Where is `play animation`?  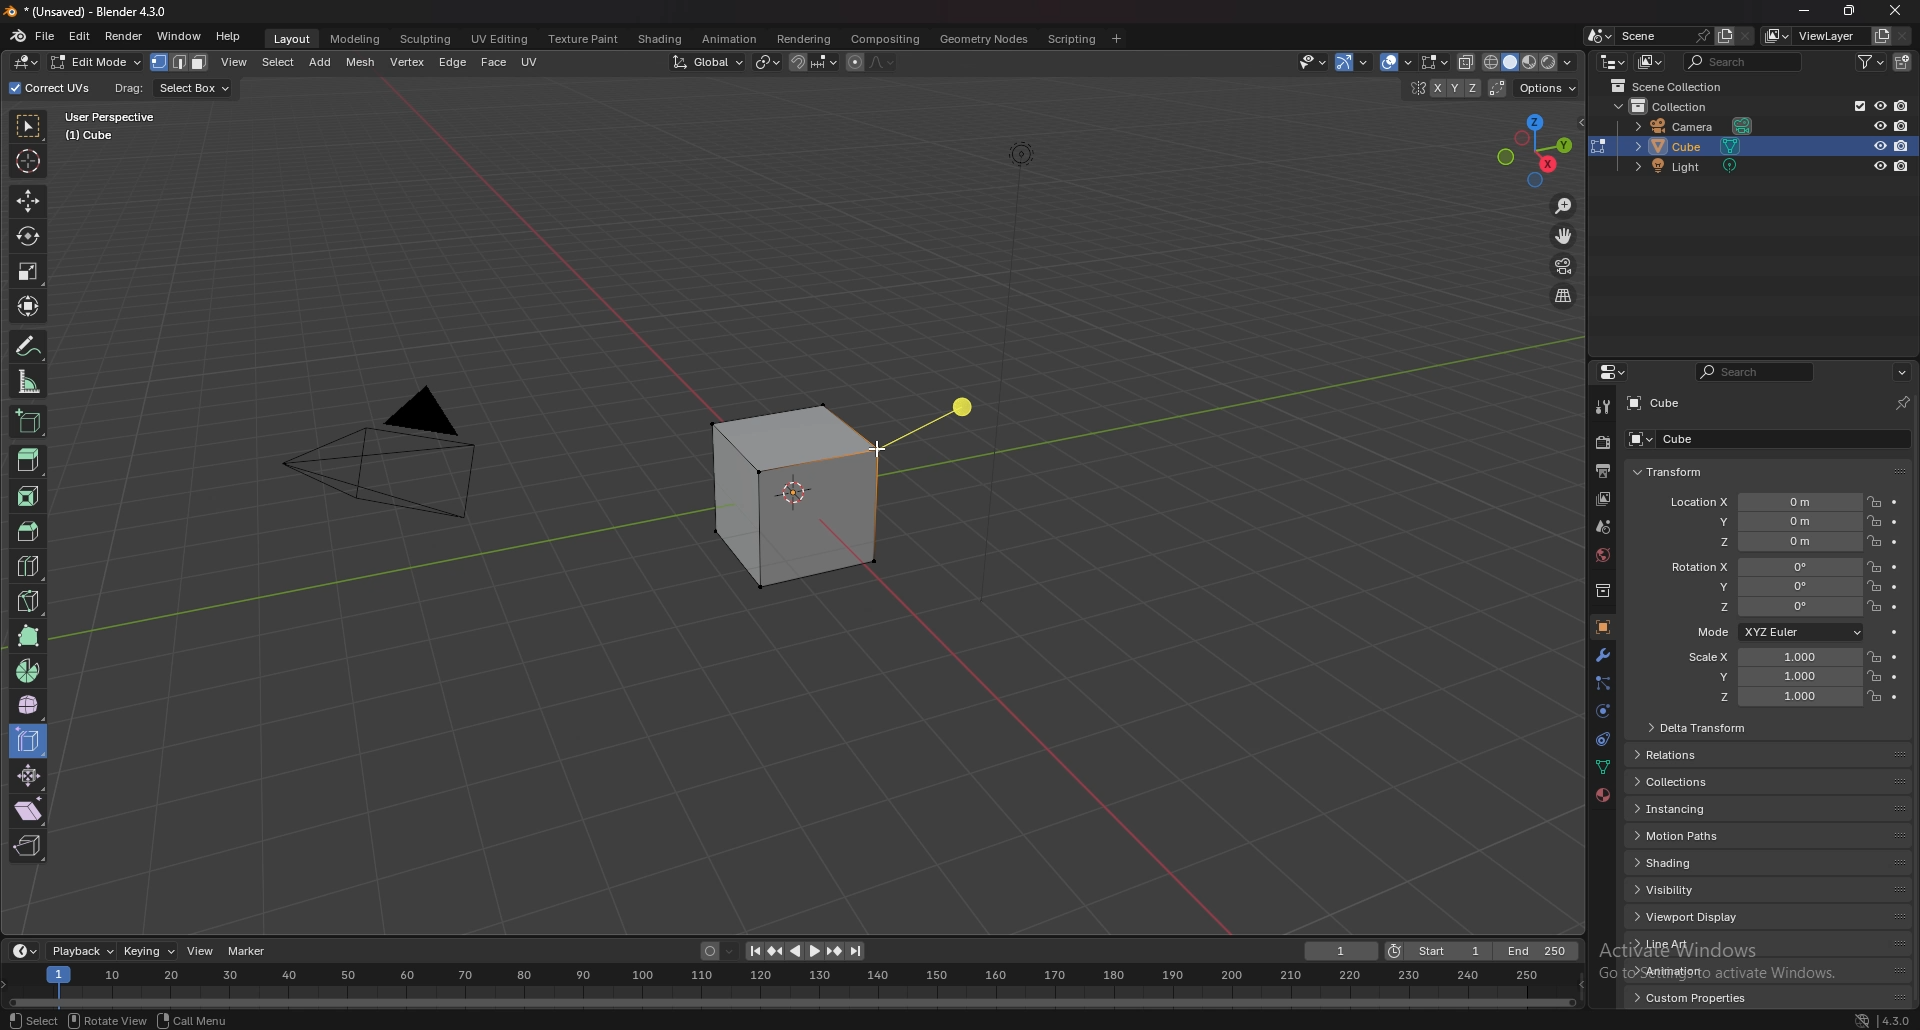
play animation is located at coordinates (804, 950).